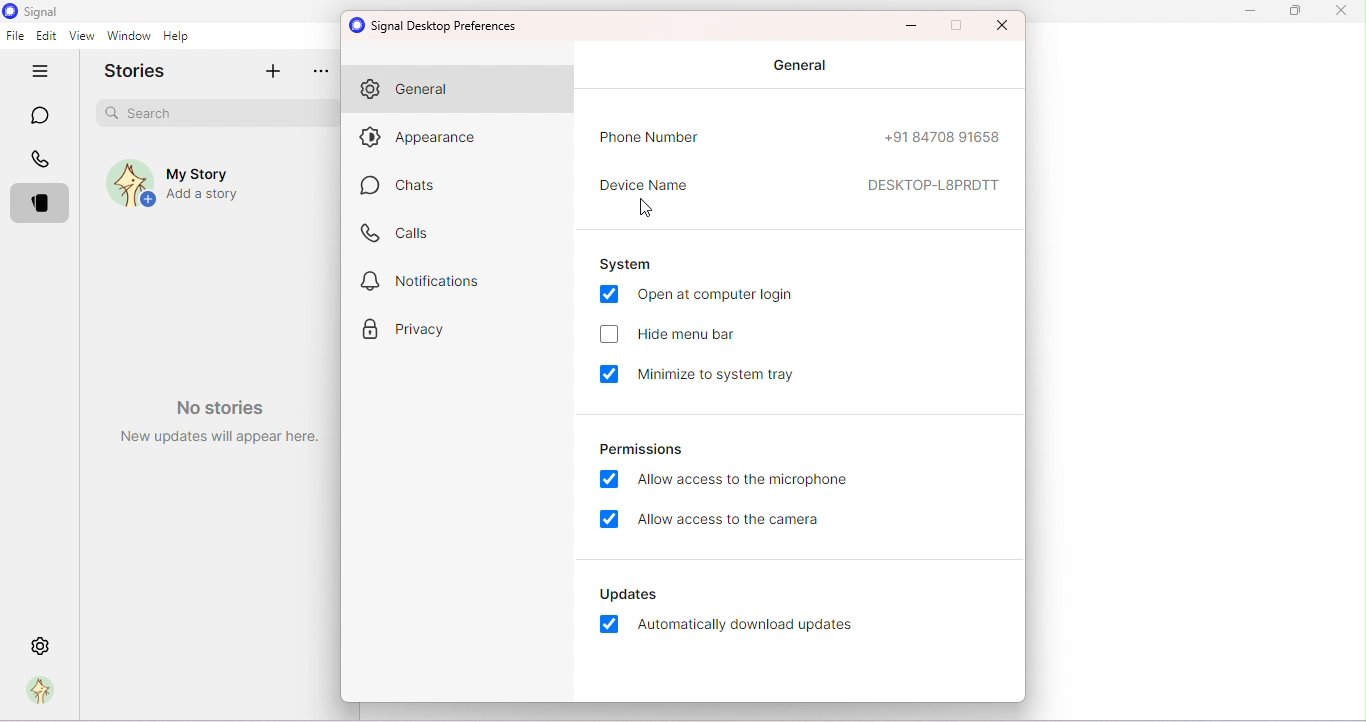 The image size is (1366, 722). I want to click on Updates, so click(637, 591).